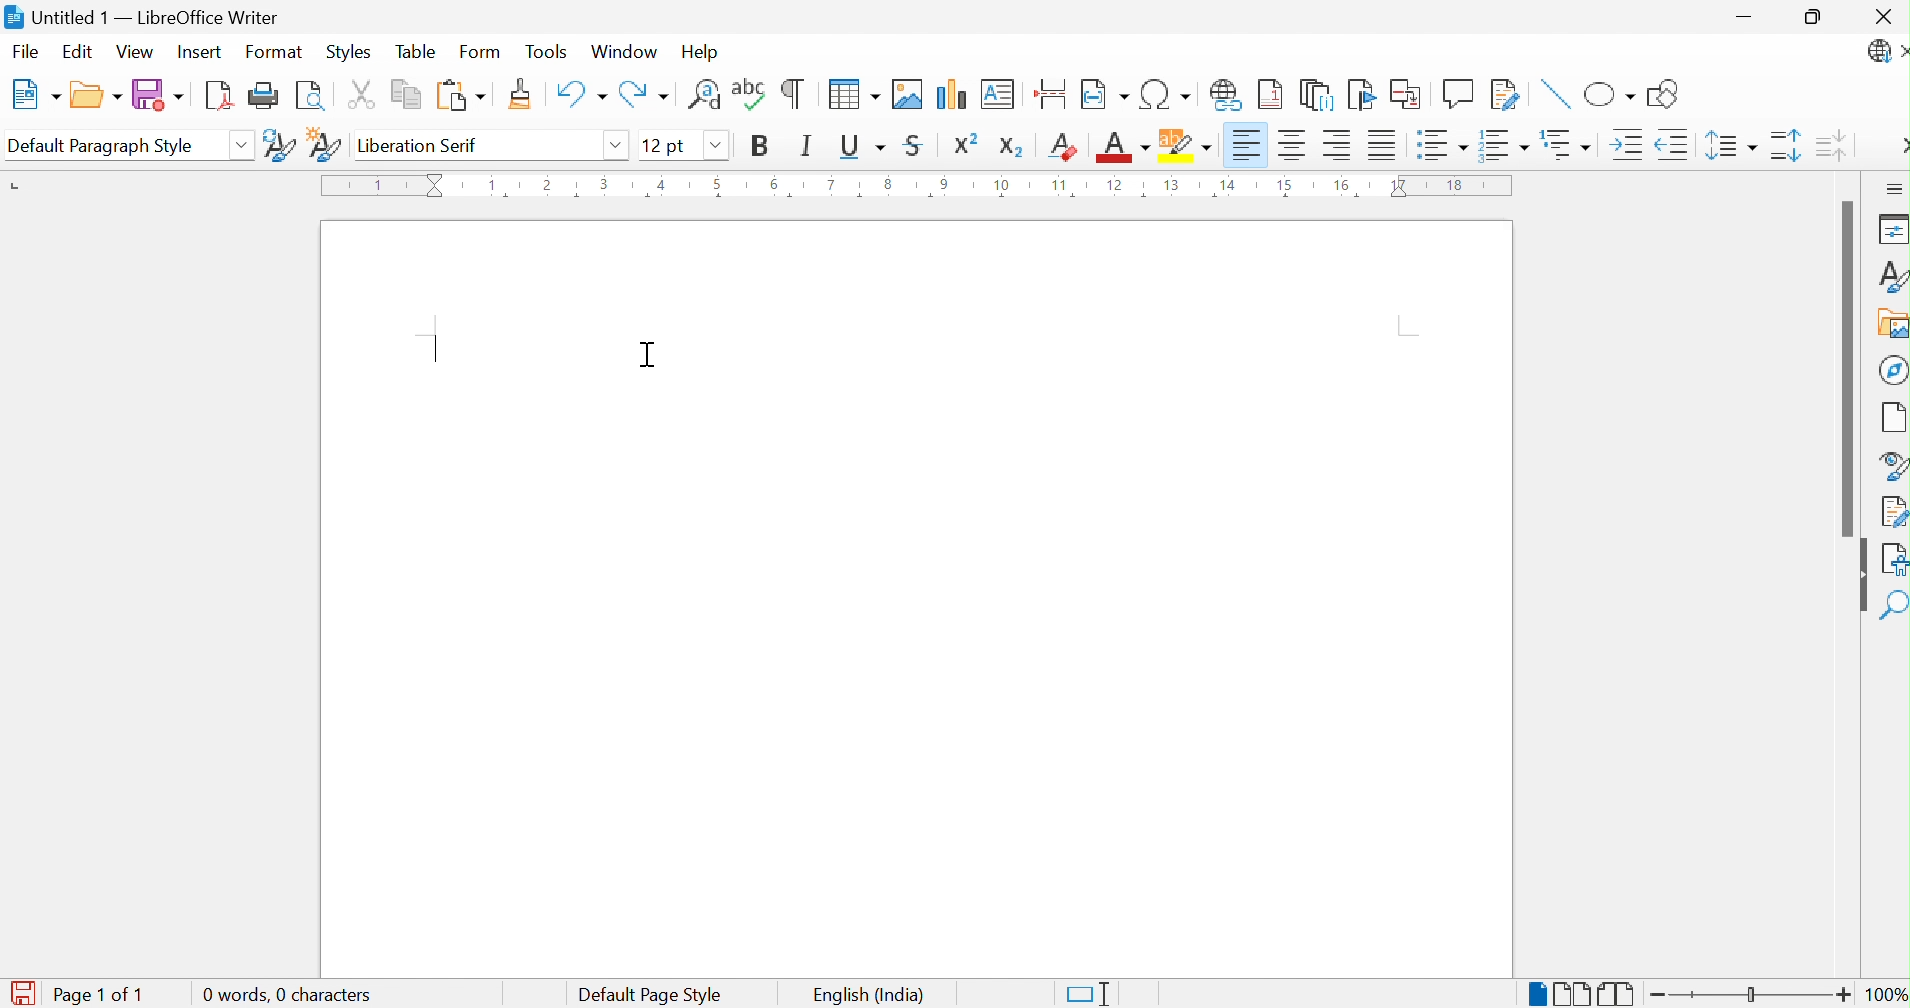 This screenshot has width=1910, height=1008. What do you see at coordinates (1125, 149) in the screenshot?
I see `Font Color` at bounding box center [1125, 149].